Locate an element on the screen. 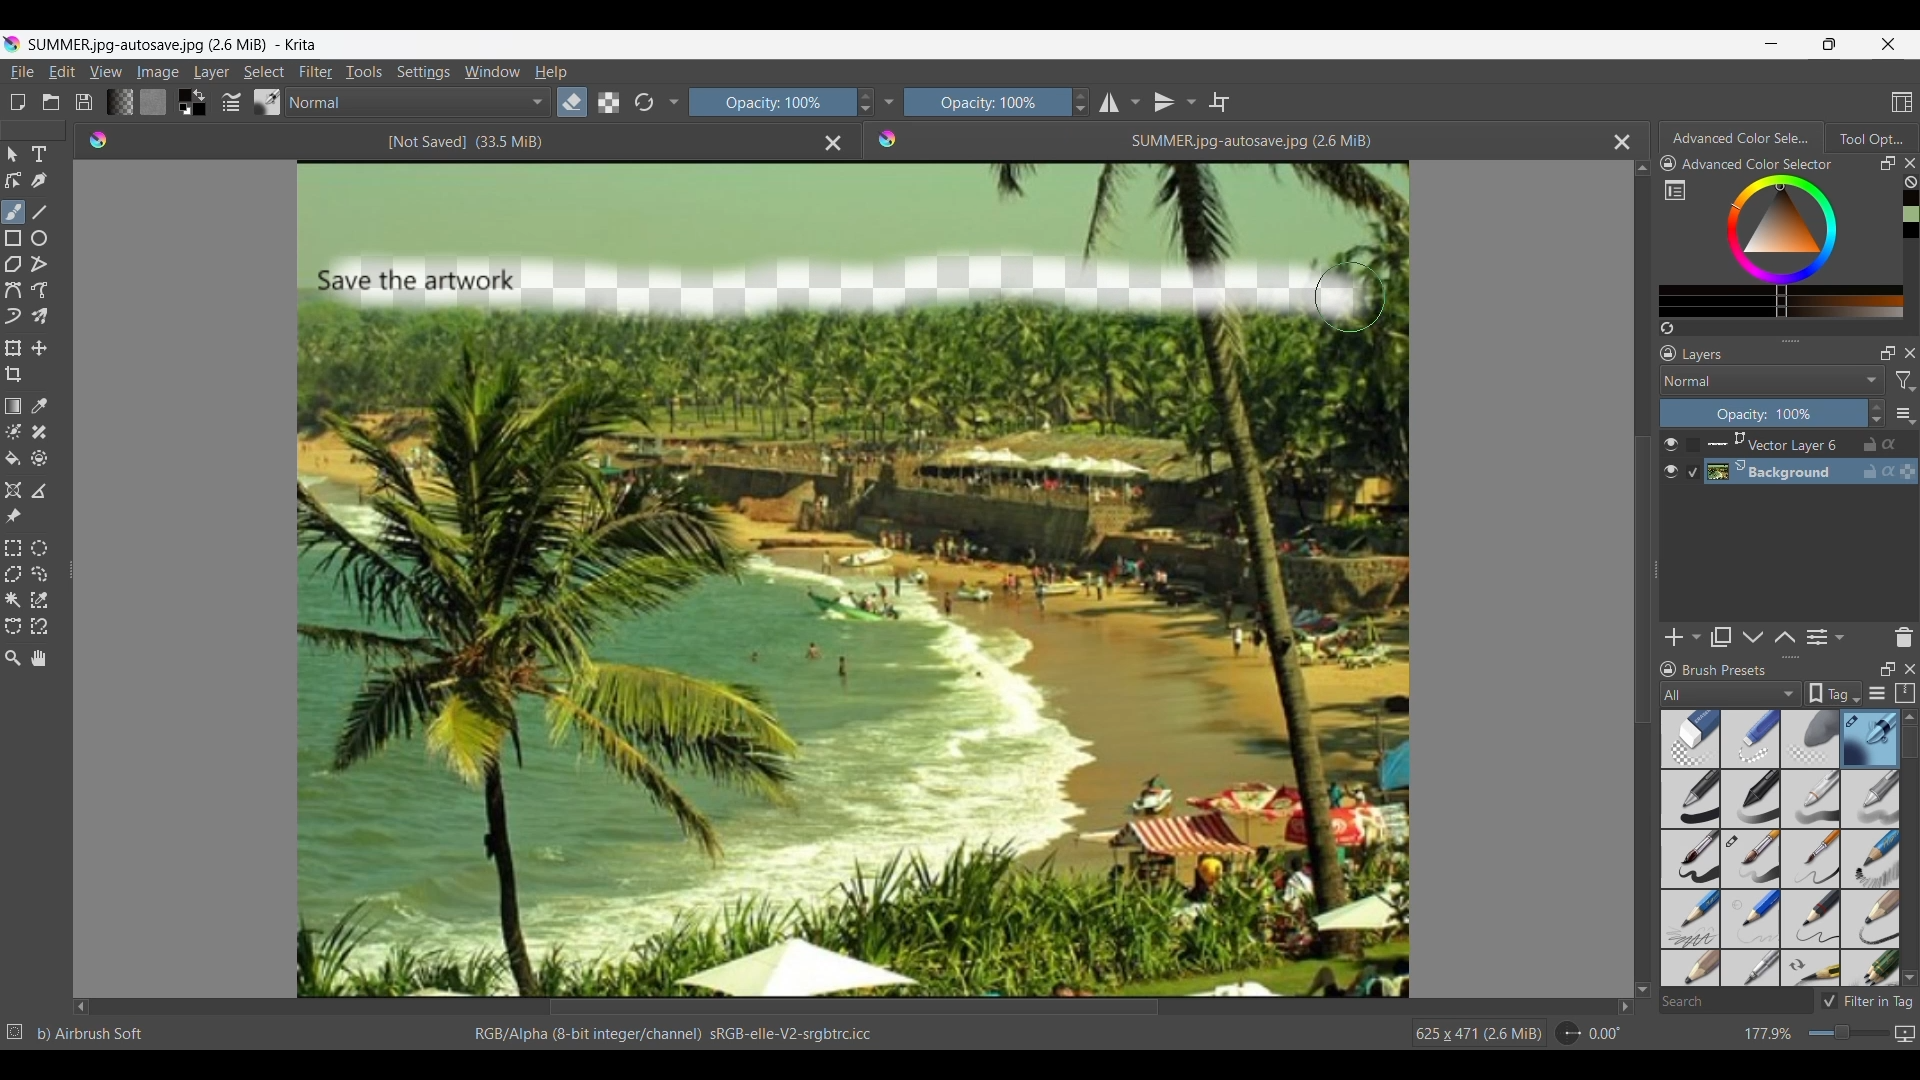 This screenshot has height=1080, width=1920. Show complete color settings in separate window is located at coordinates (1675, 189).